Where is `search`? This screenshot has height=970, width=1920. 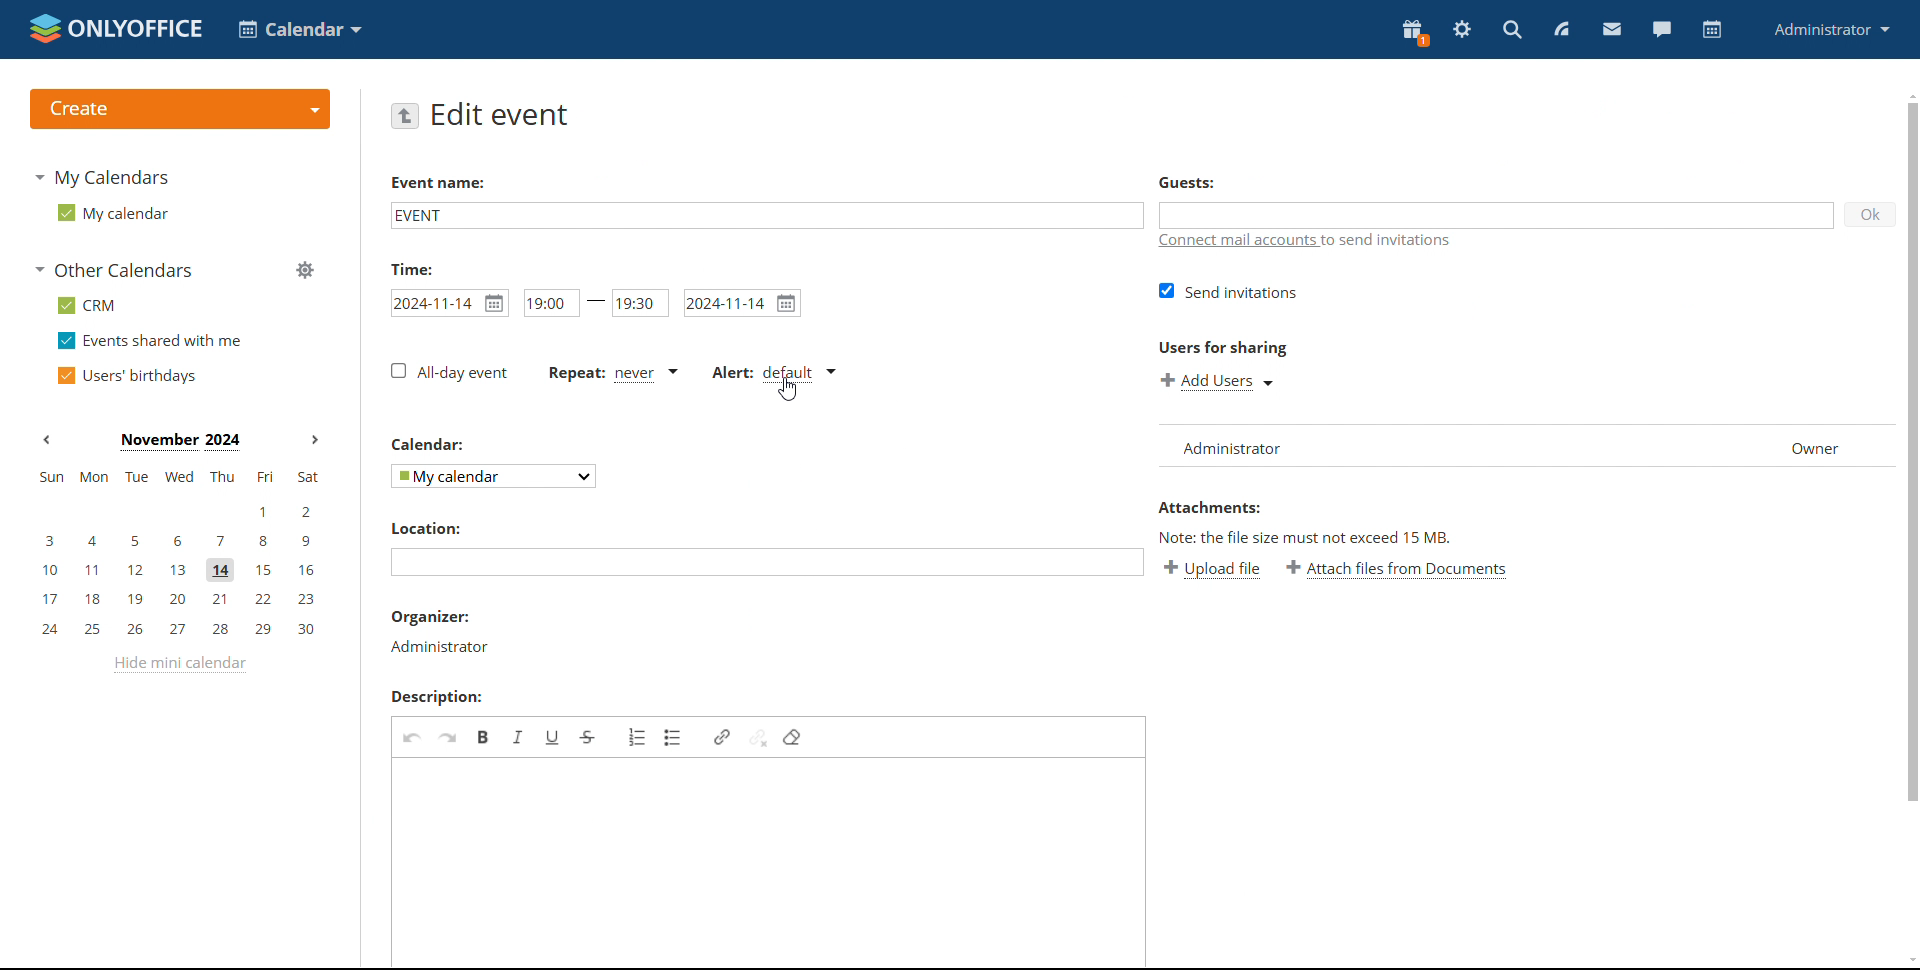 search is located at coordinates (1511, 29).